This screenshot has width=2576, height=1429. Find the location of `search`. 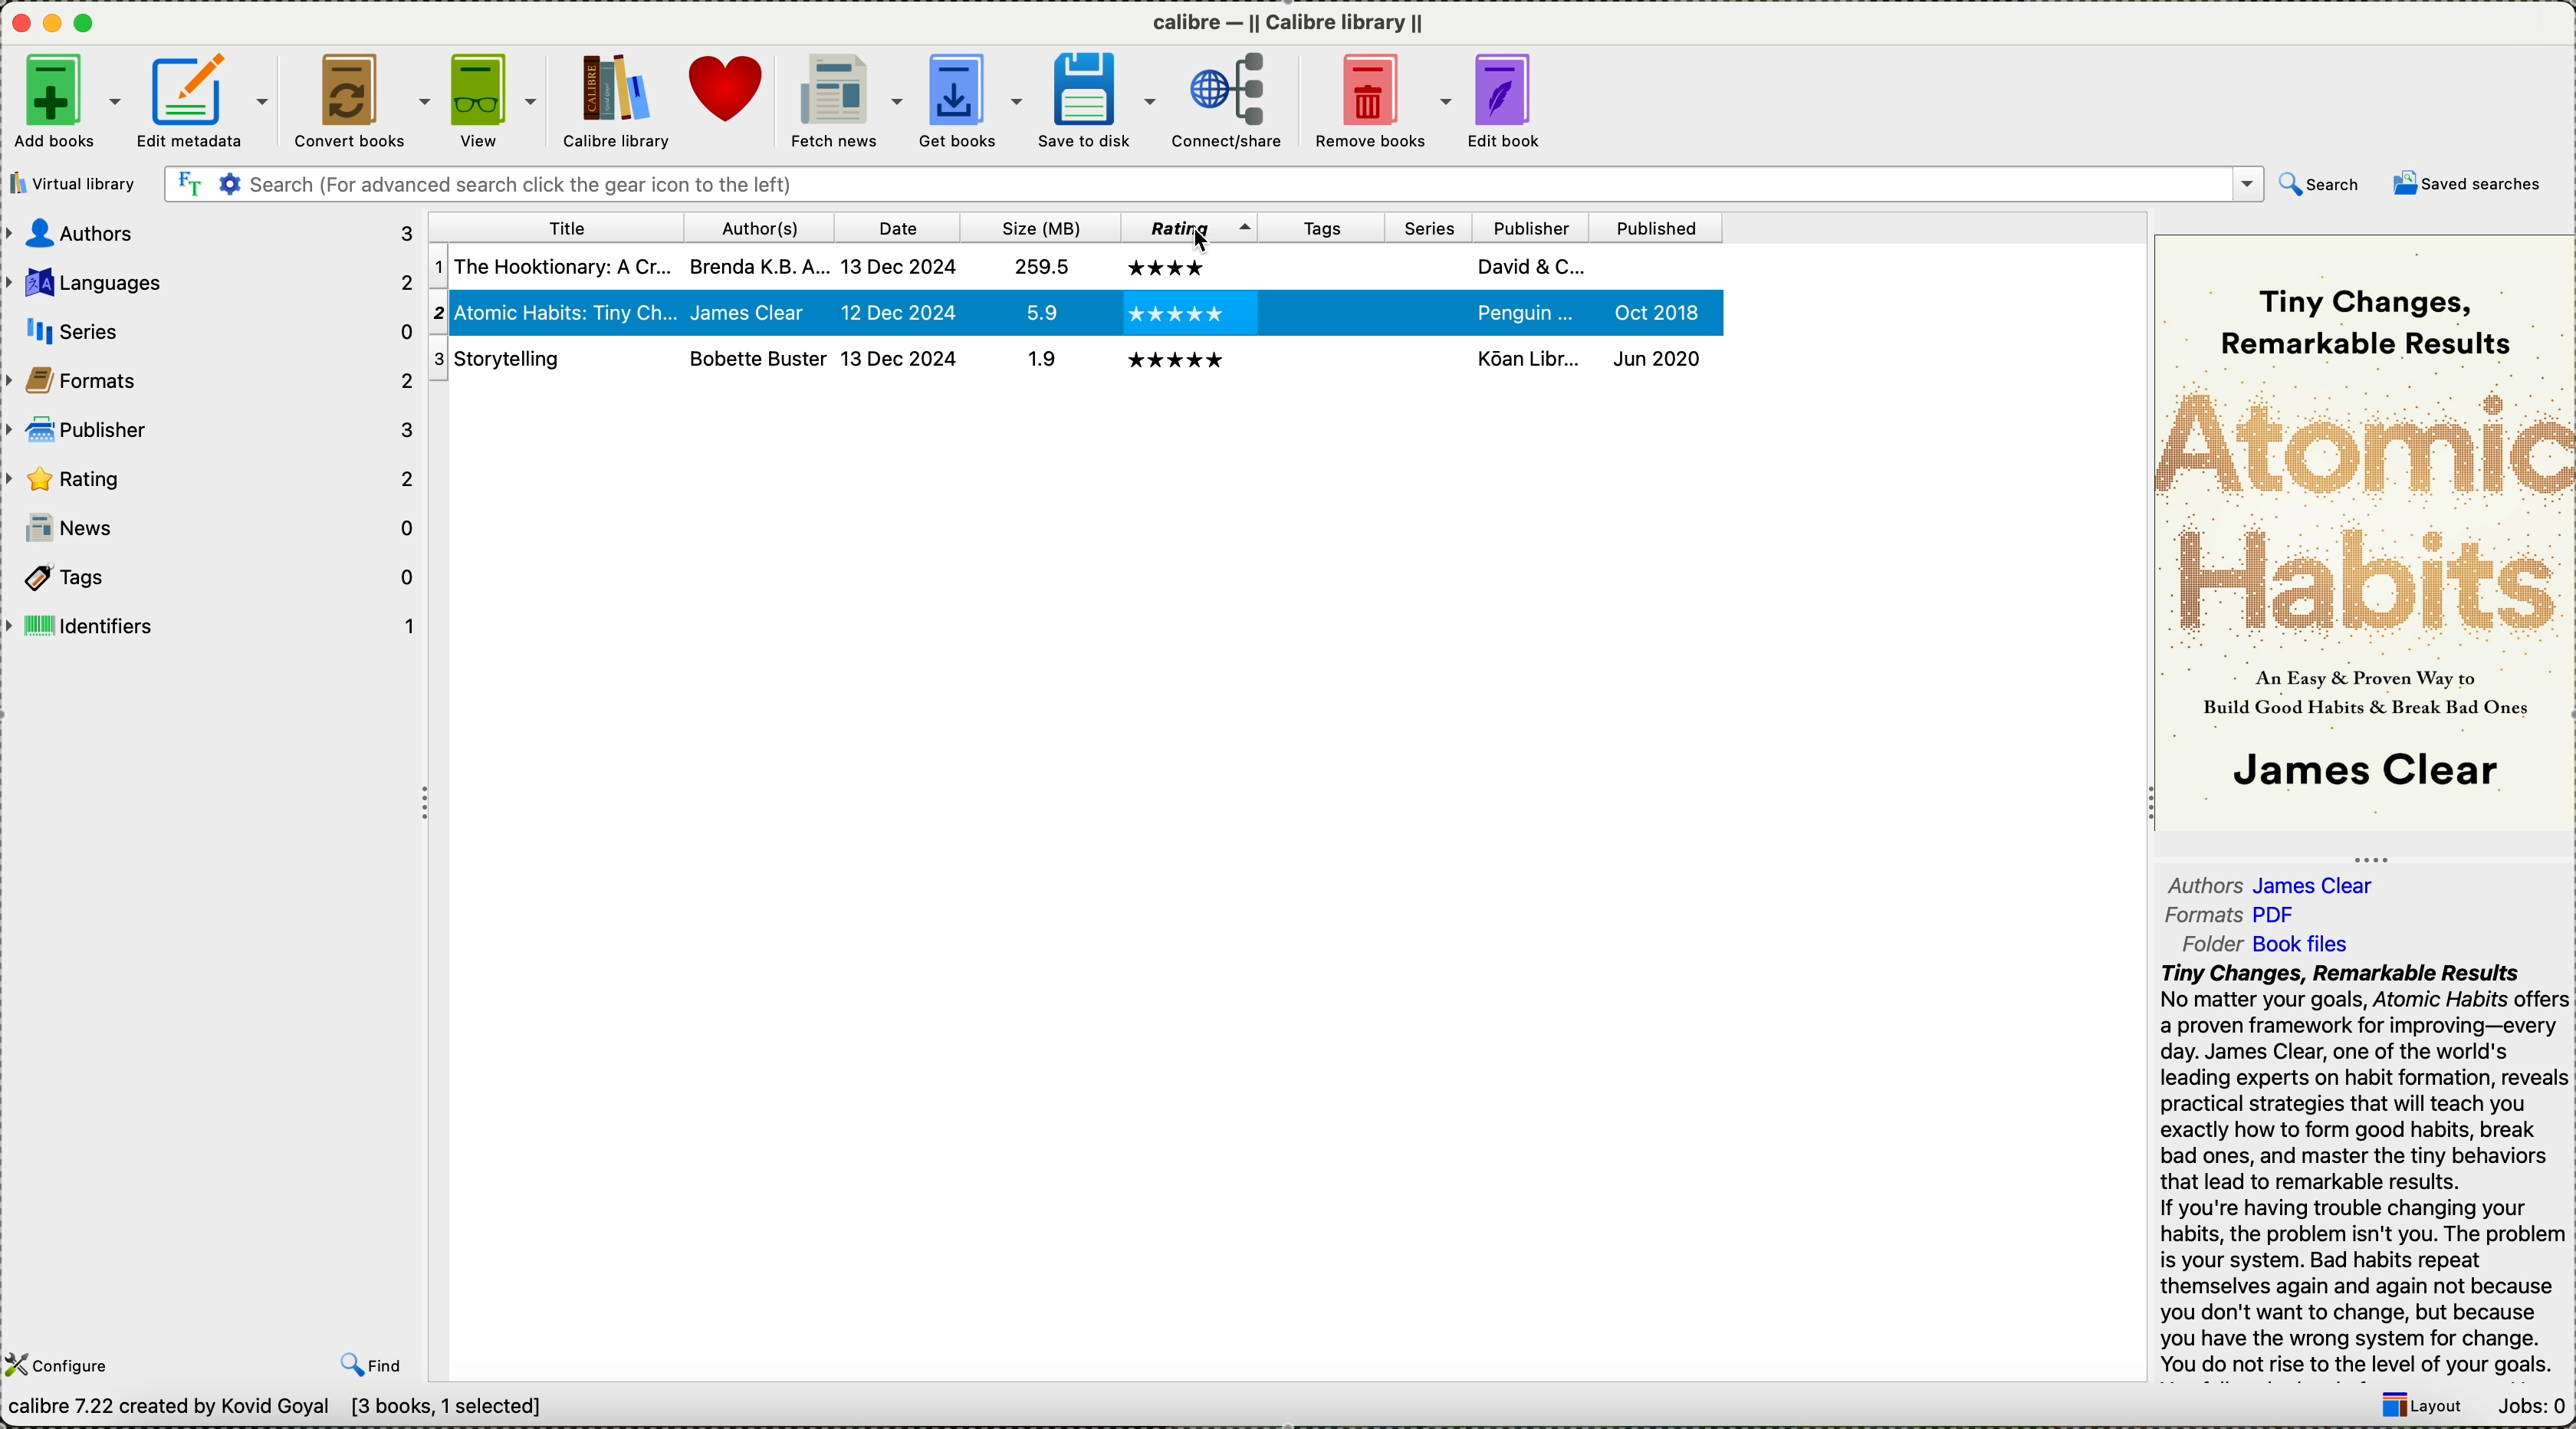

search is located at coordinates (2325, 184).